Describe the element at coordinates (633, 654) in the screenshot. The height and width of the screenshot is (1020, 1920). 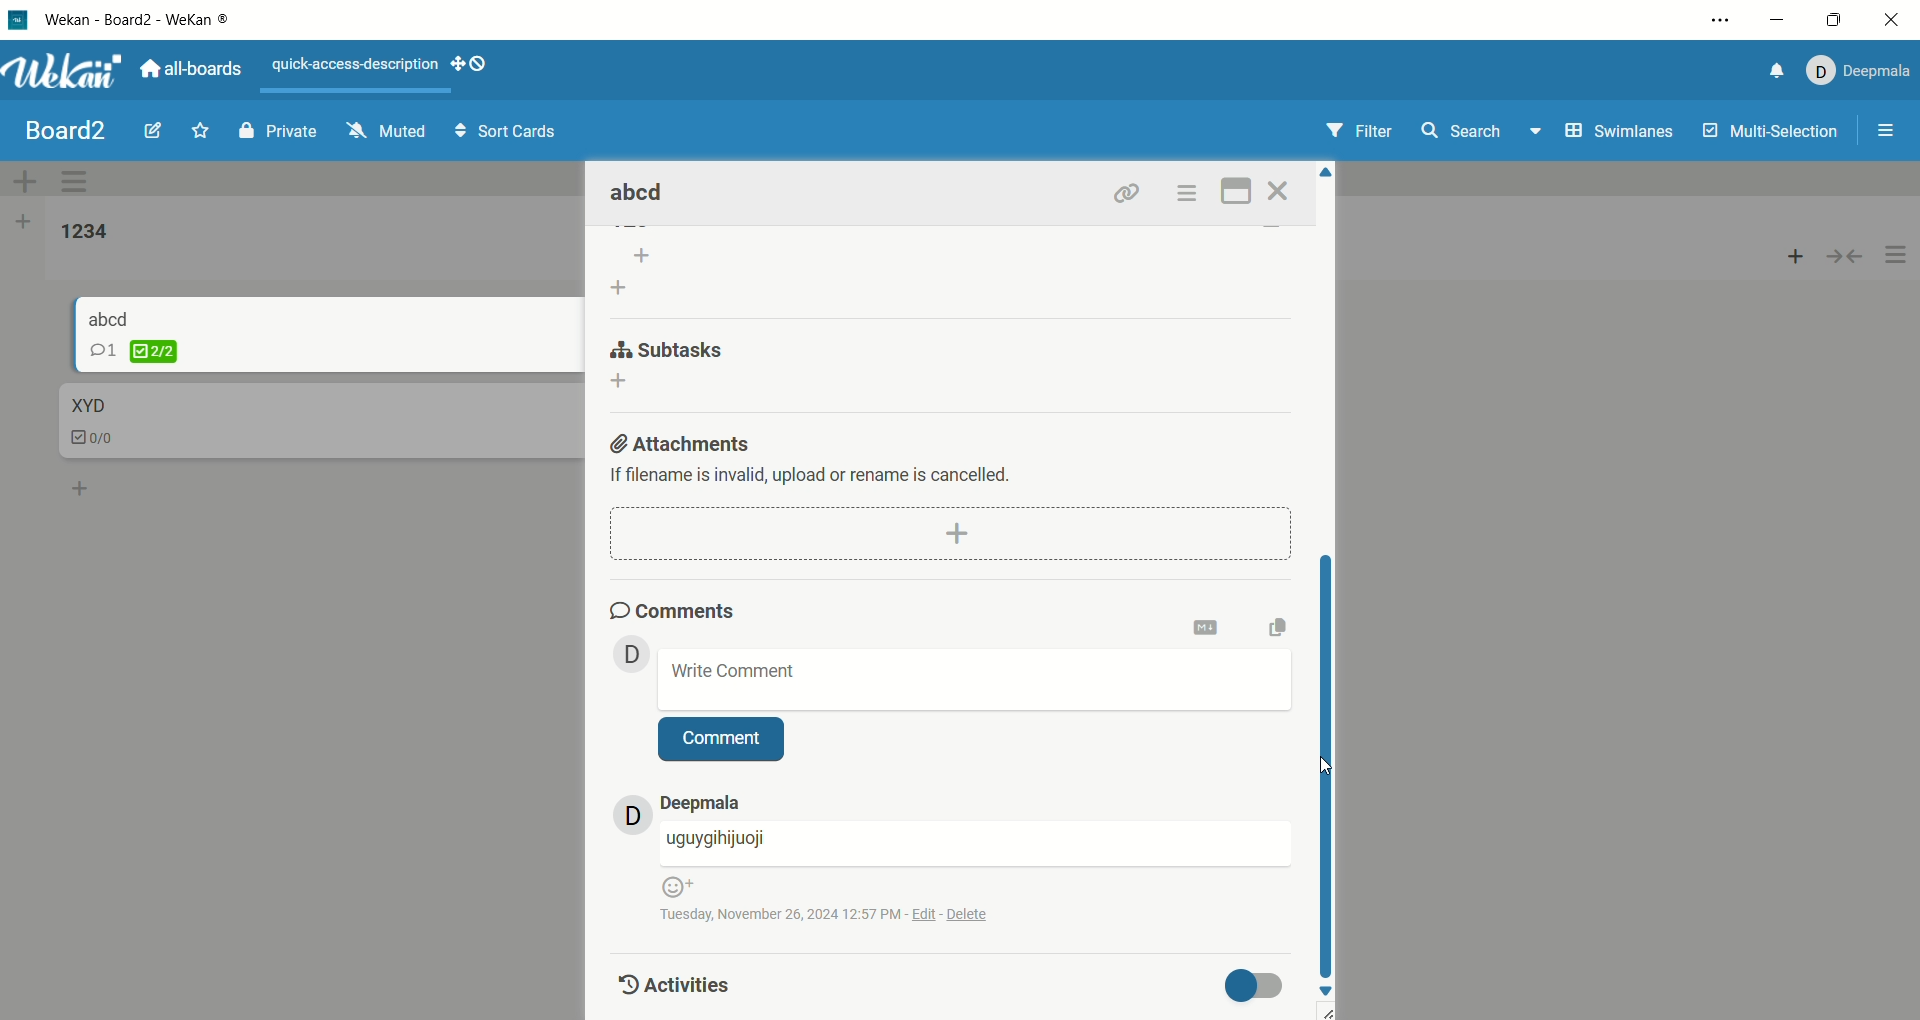
I see `avatar` at that location.